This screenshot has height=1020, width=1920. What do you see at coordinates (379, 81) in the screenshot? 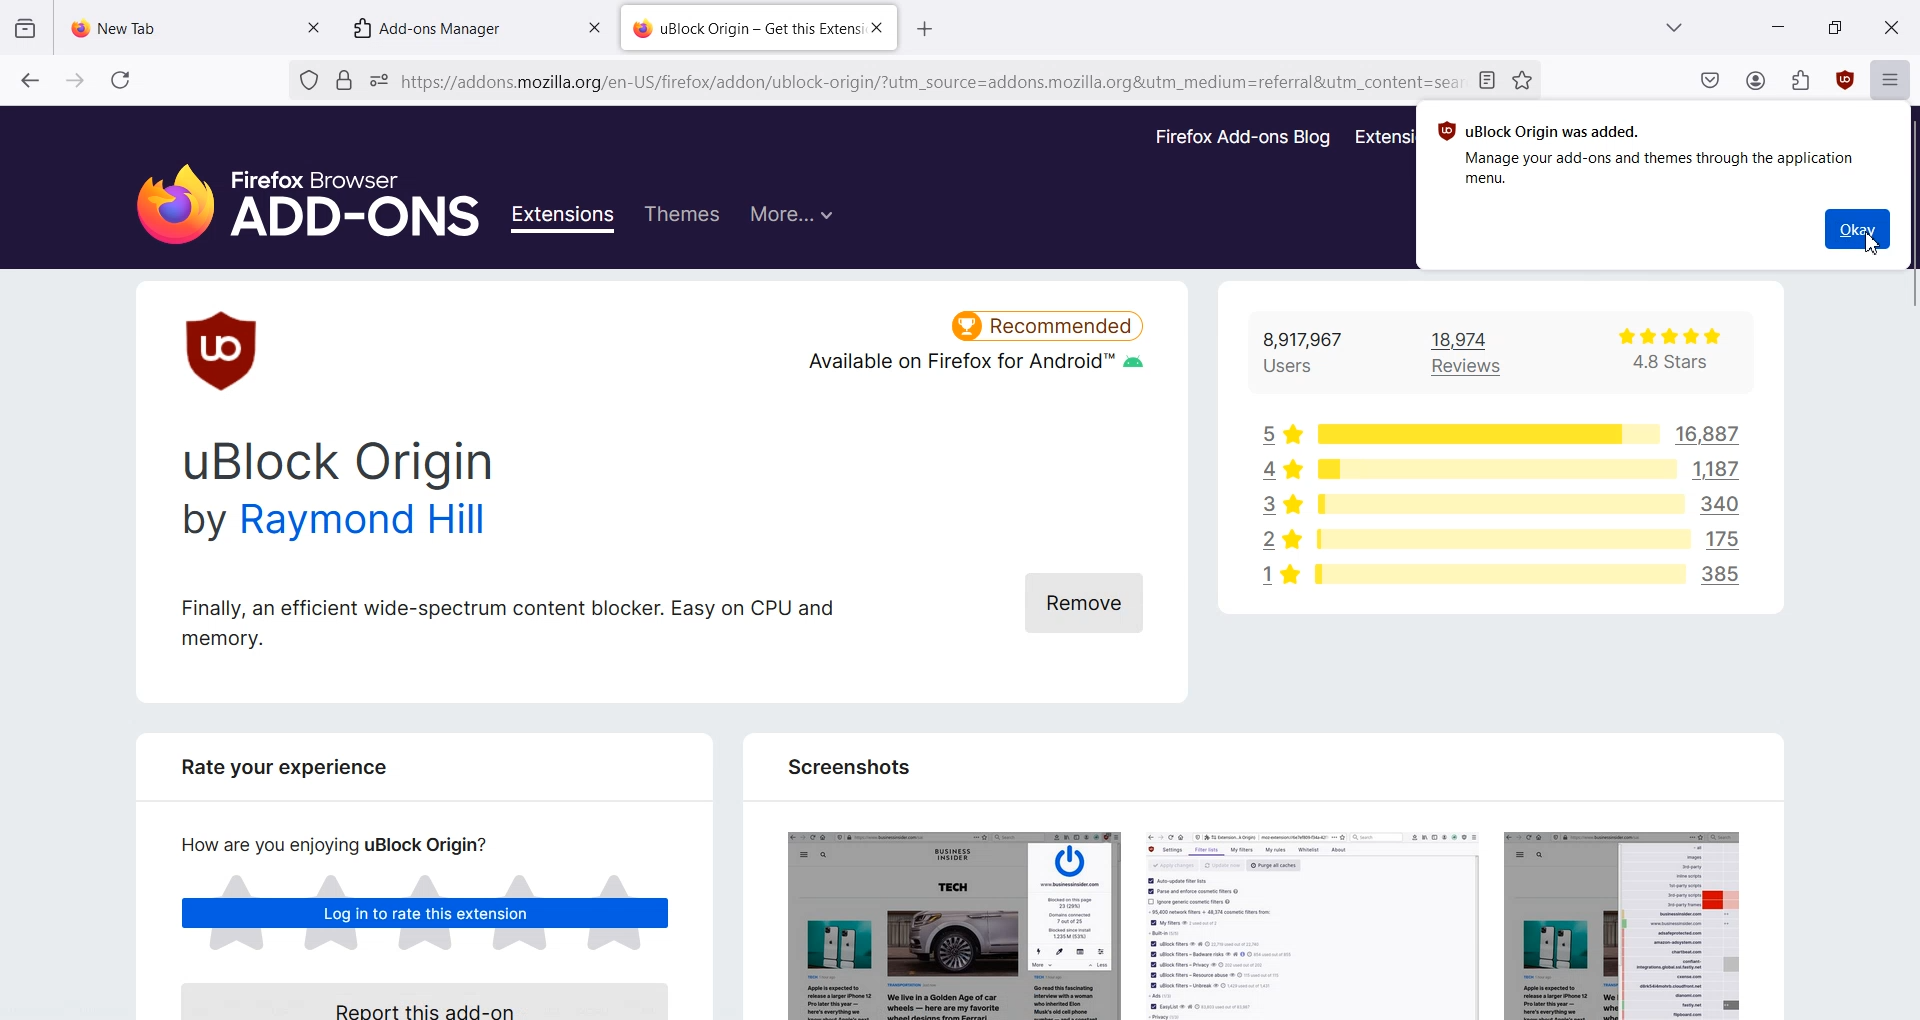
I see `You have granted this website` at bounding box center [379, 81].